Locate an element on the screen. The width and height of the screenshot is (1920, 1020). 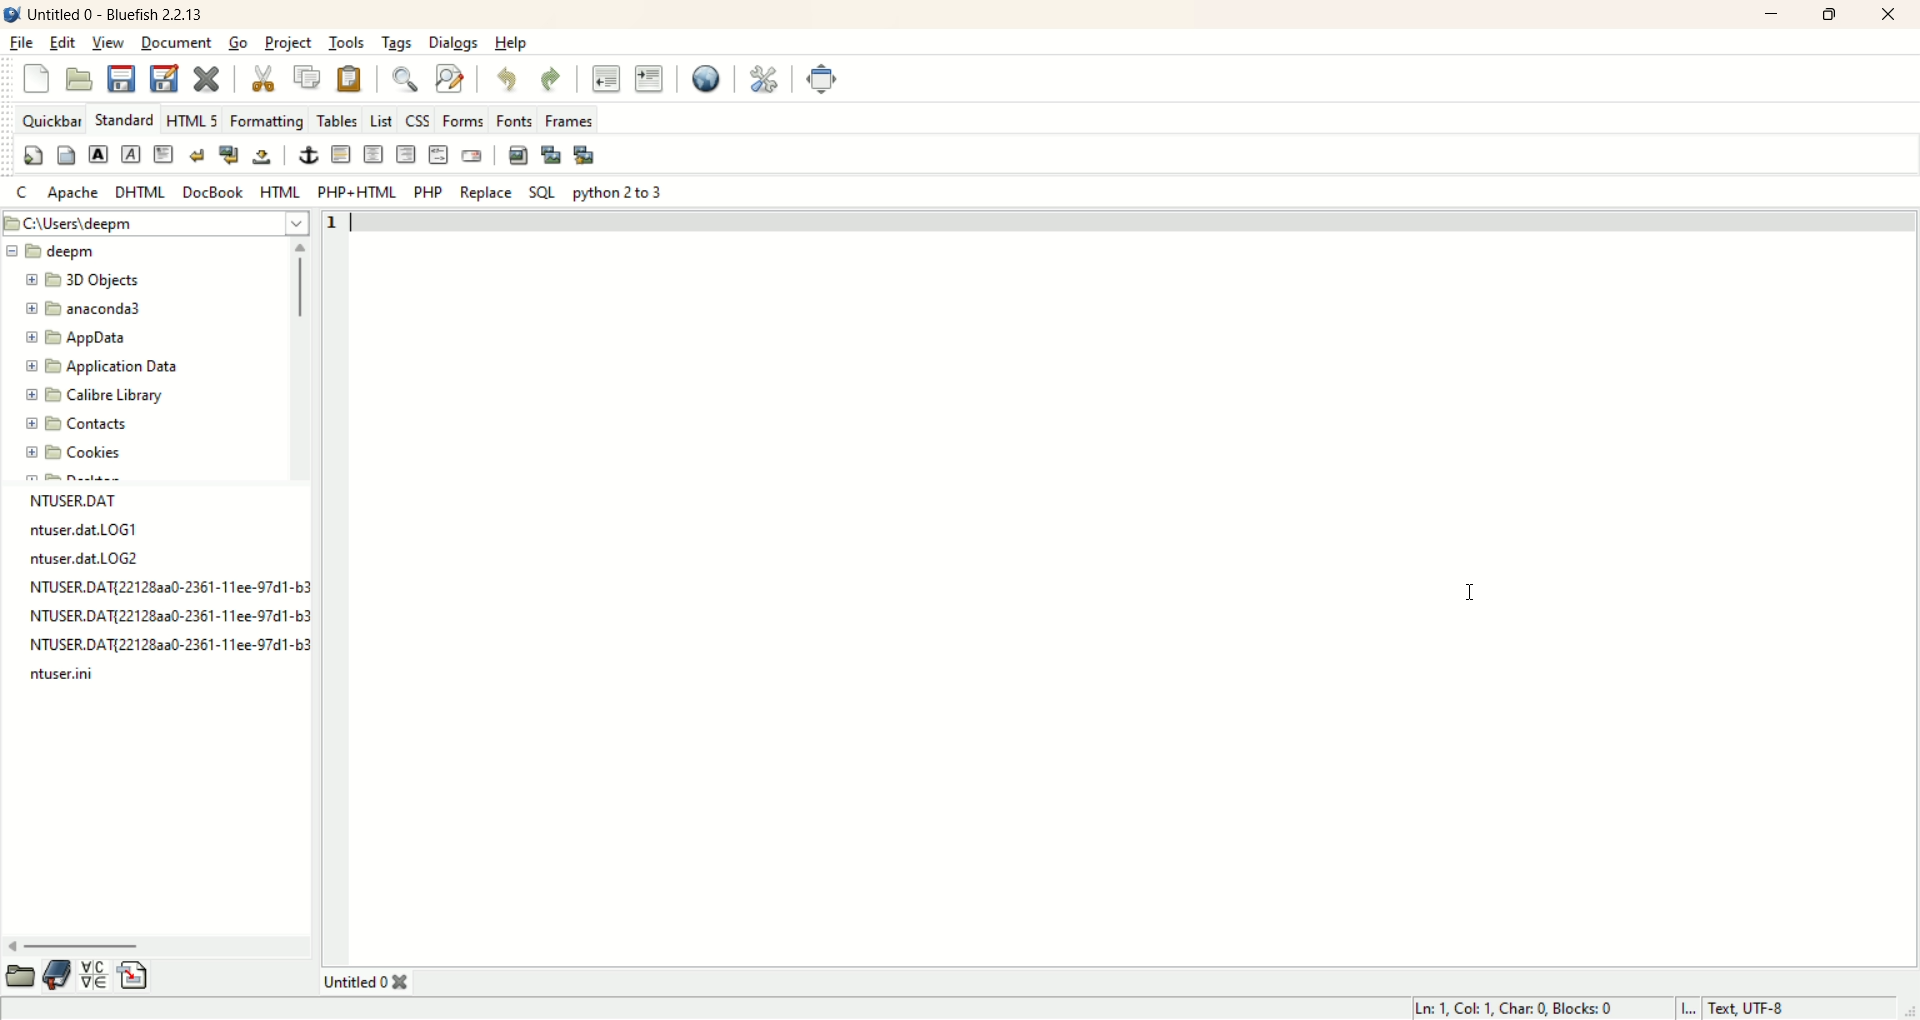
forms is located at coordinates (464, 121).